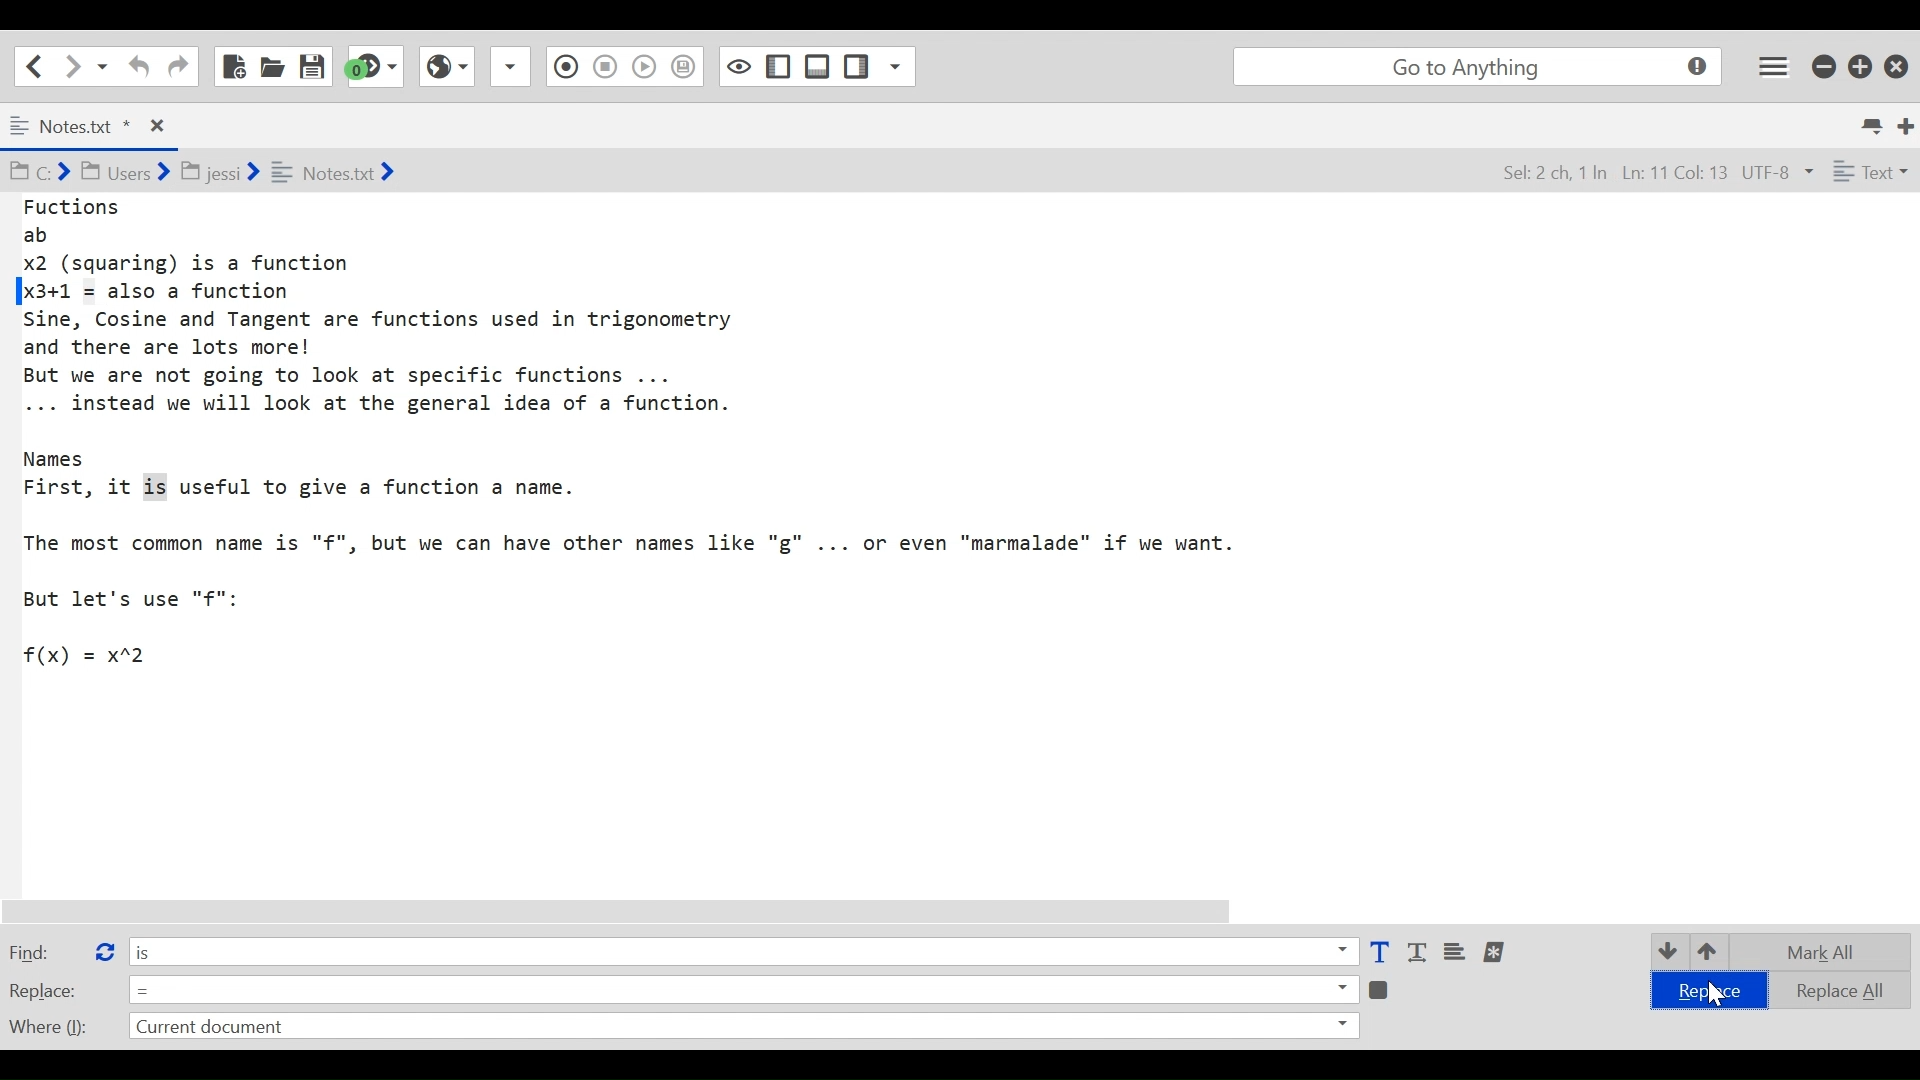 The image size is (1920, 1080). I want to click on Replace All, so click(1826, 988).